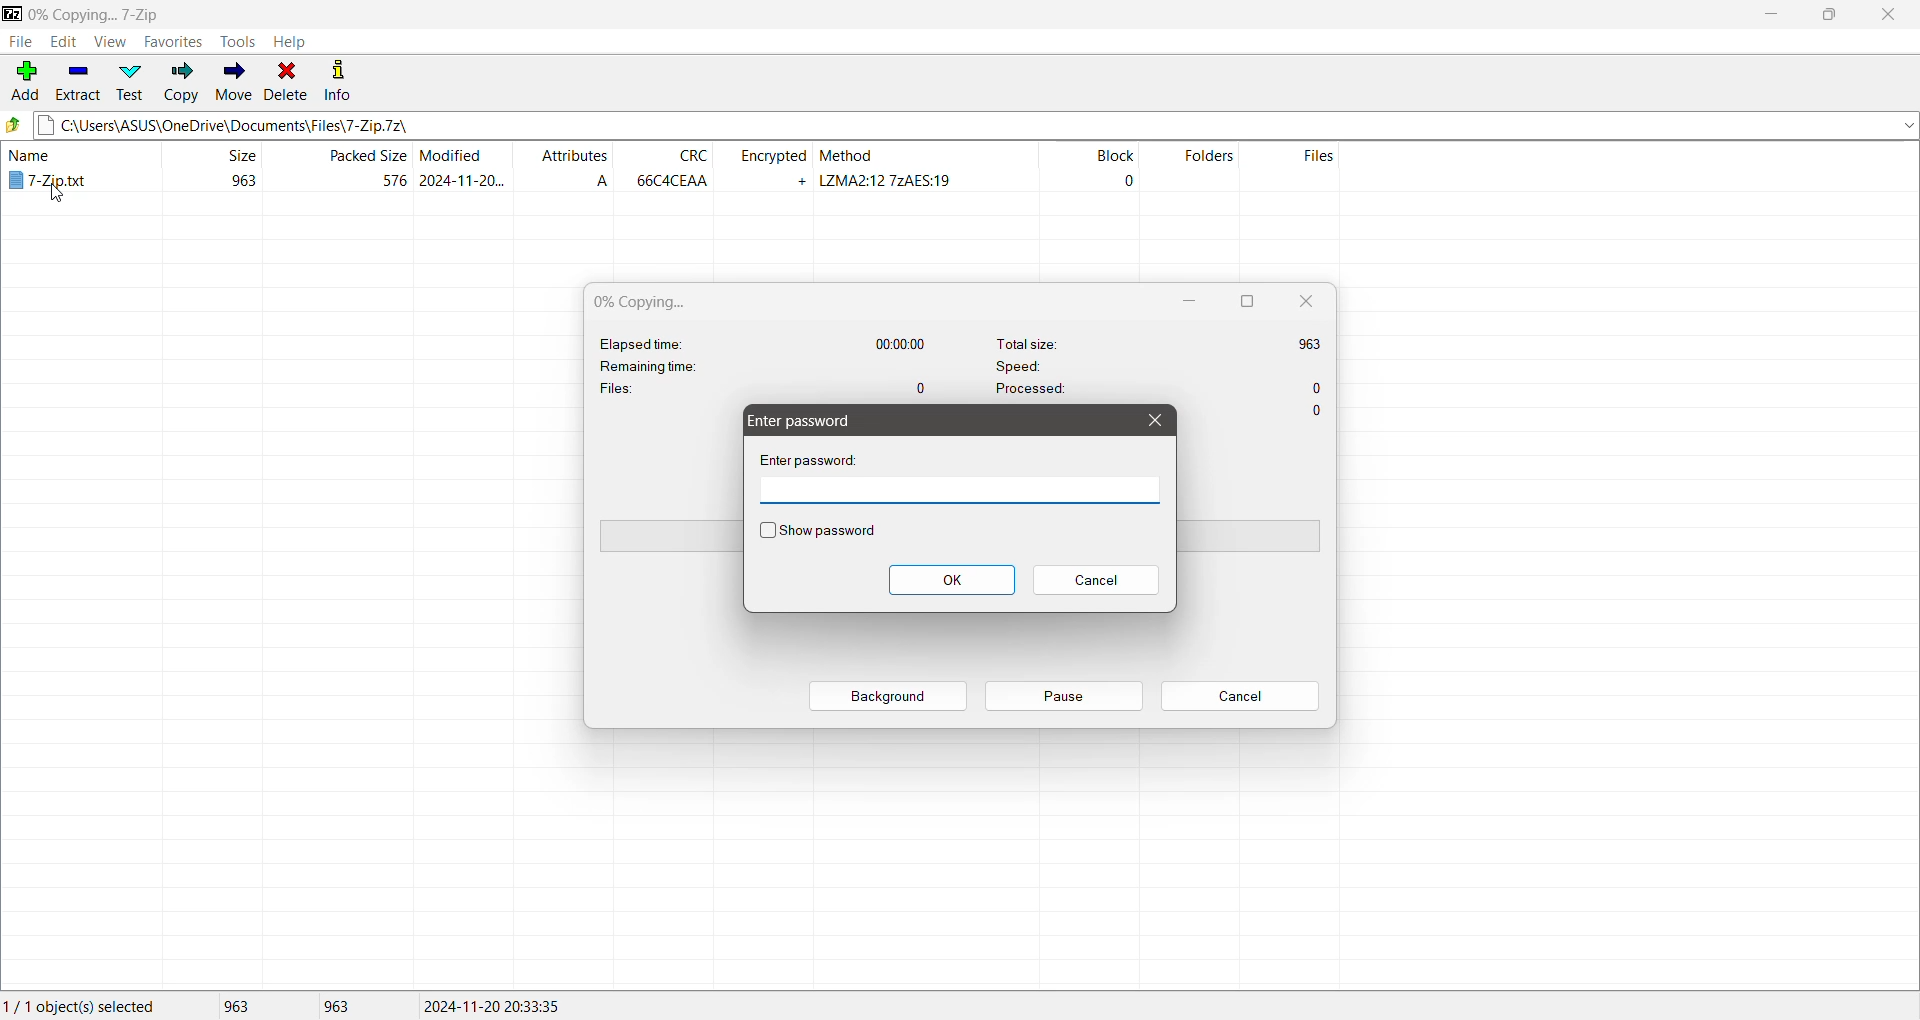  Describe the element at coordinates (14, 124) in the screenshot. I see `Move Up one level` at that location.